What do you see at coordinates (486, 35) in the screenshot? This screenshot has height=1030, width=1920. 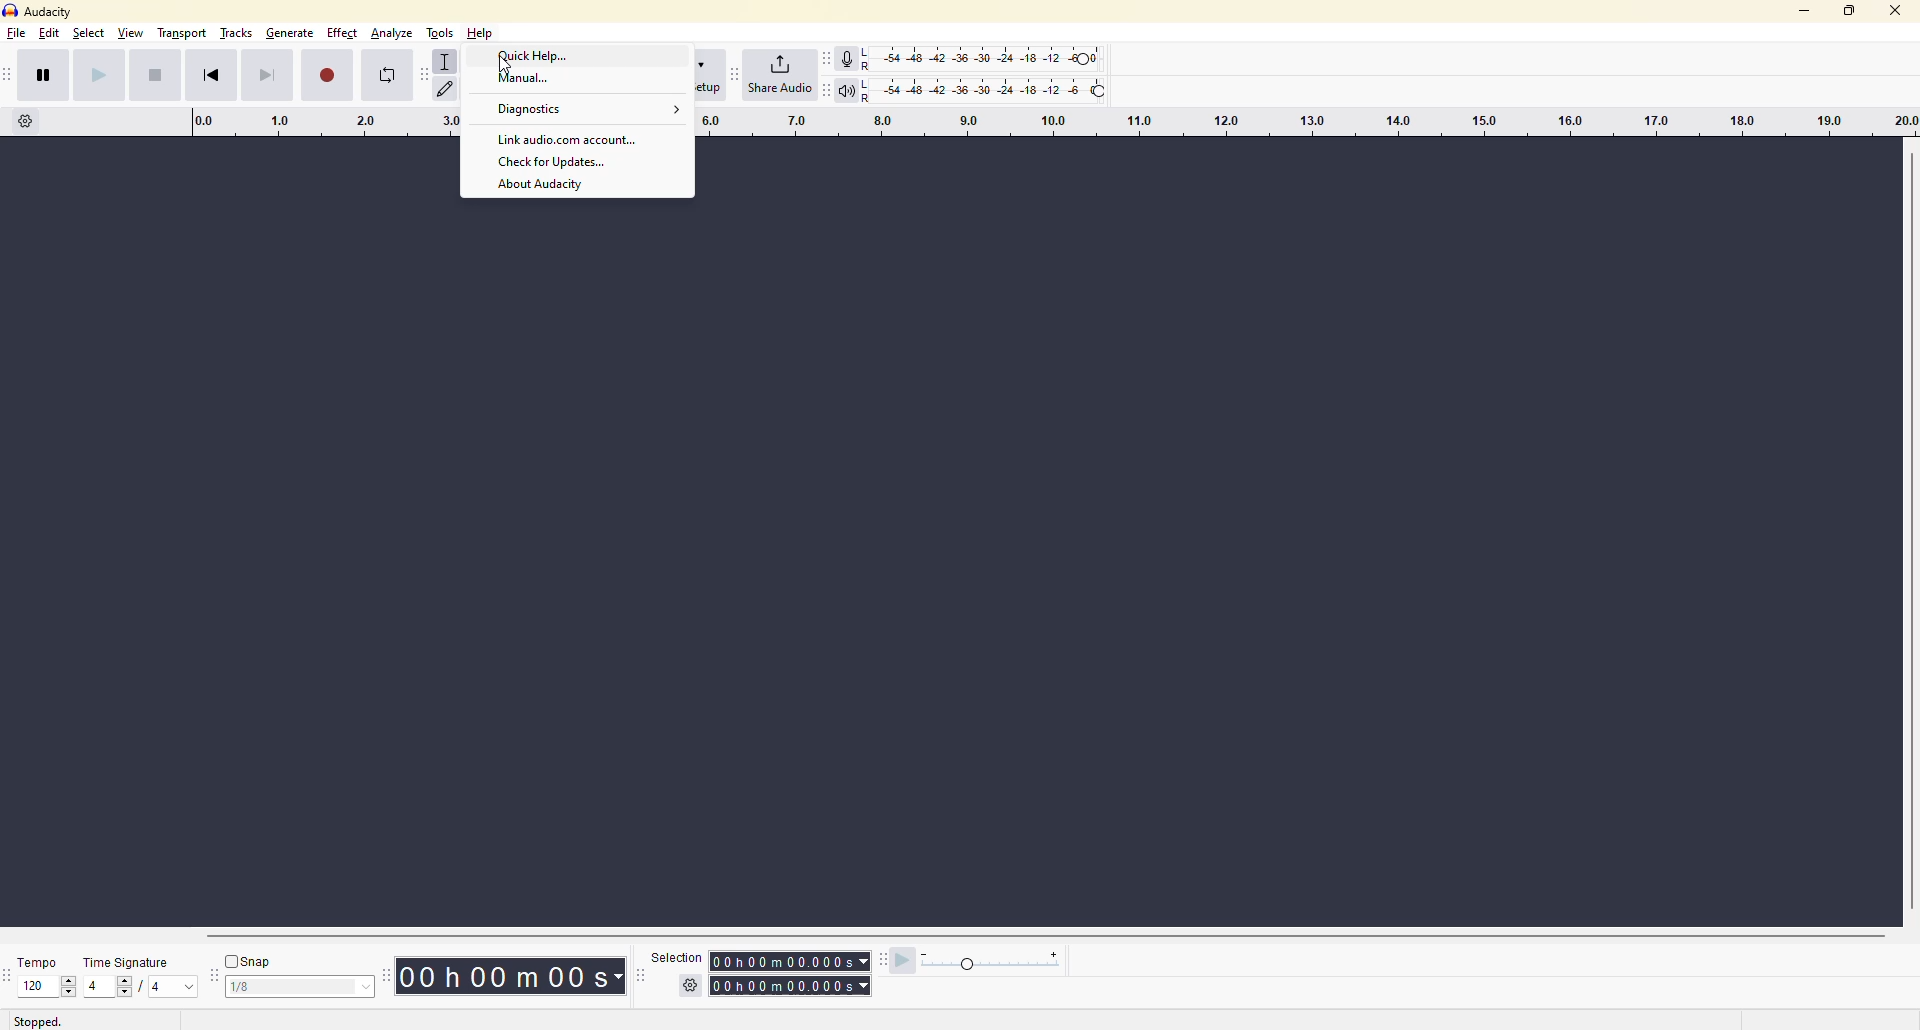 I see `help` at bounding box center [486, 35].